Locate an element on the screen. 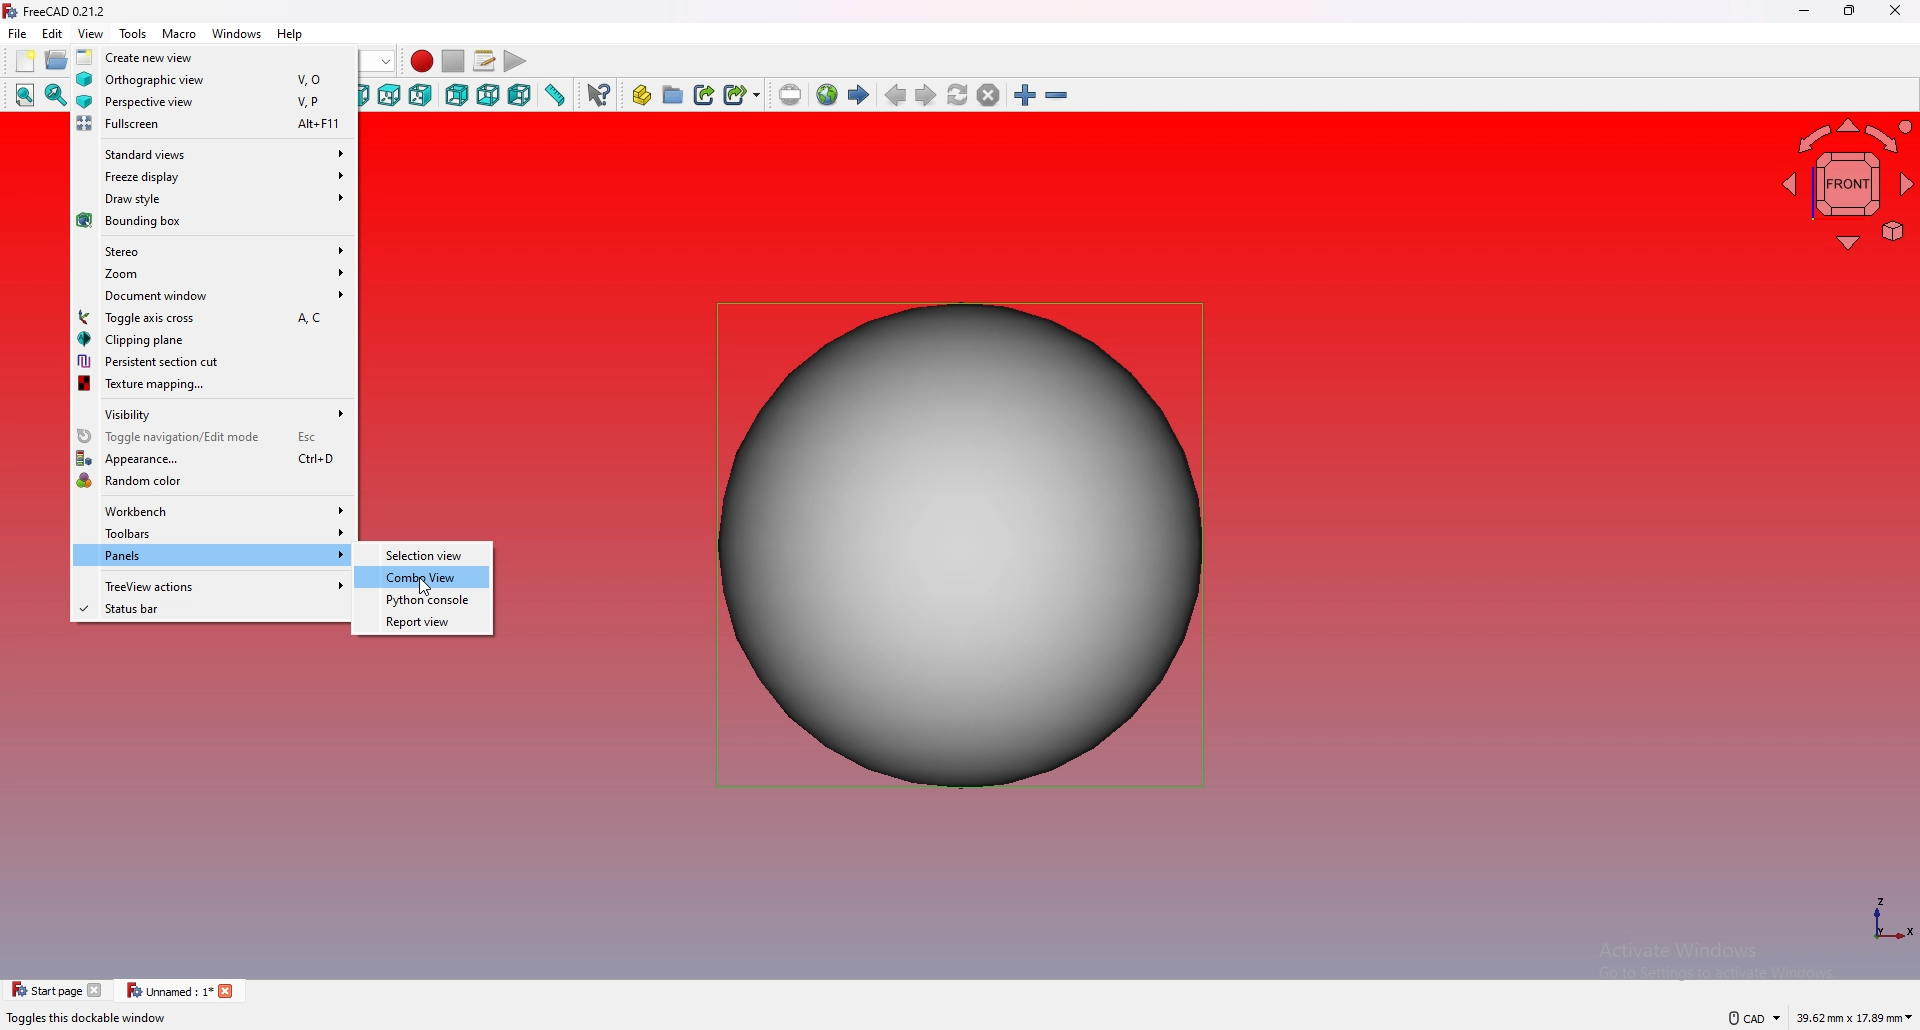 This screenshot has width=1920, height=1030. random color is located at coordinates (213, 480).